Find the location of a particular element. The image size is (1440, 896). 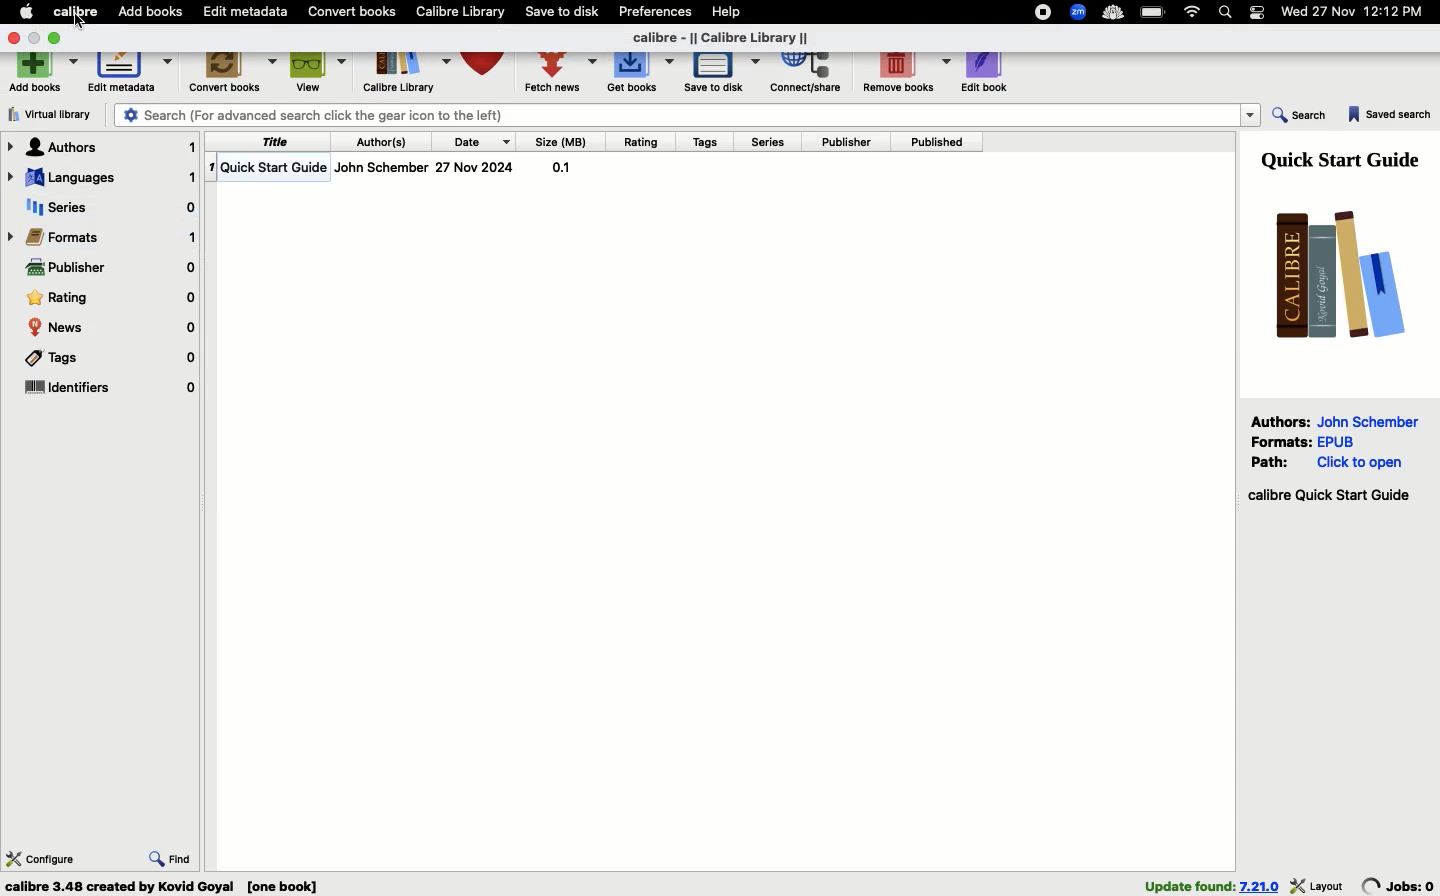

version is located at coordinates (1260, 886).